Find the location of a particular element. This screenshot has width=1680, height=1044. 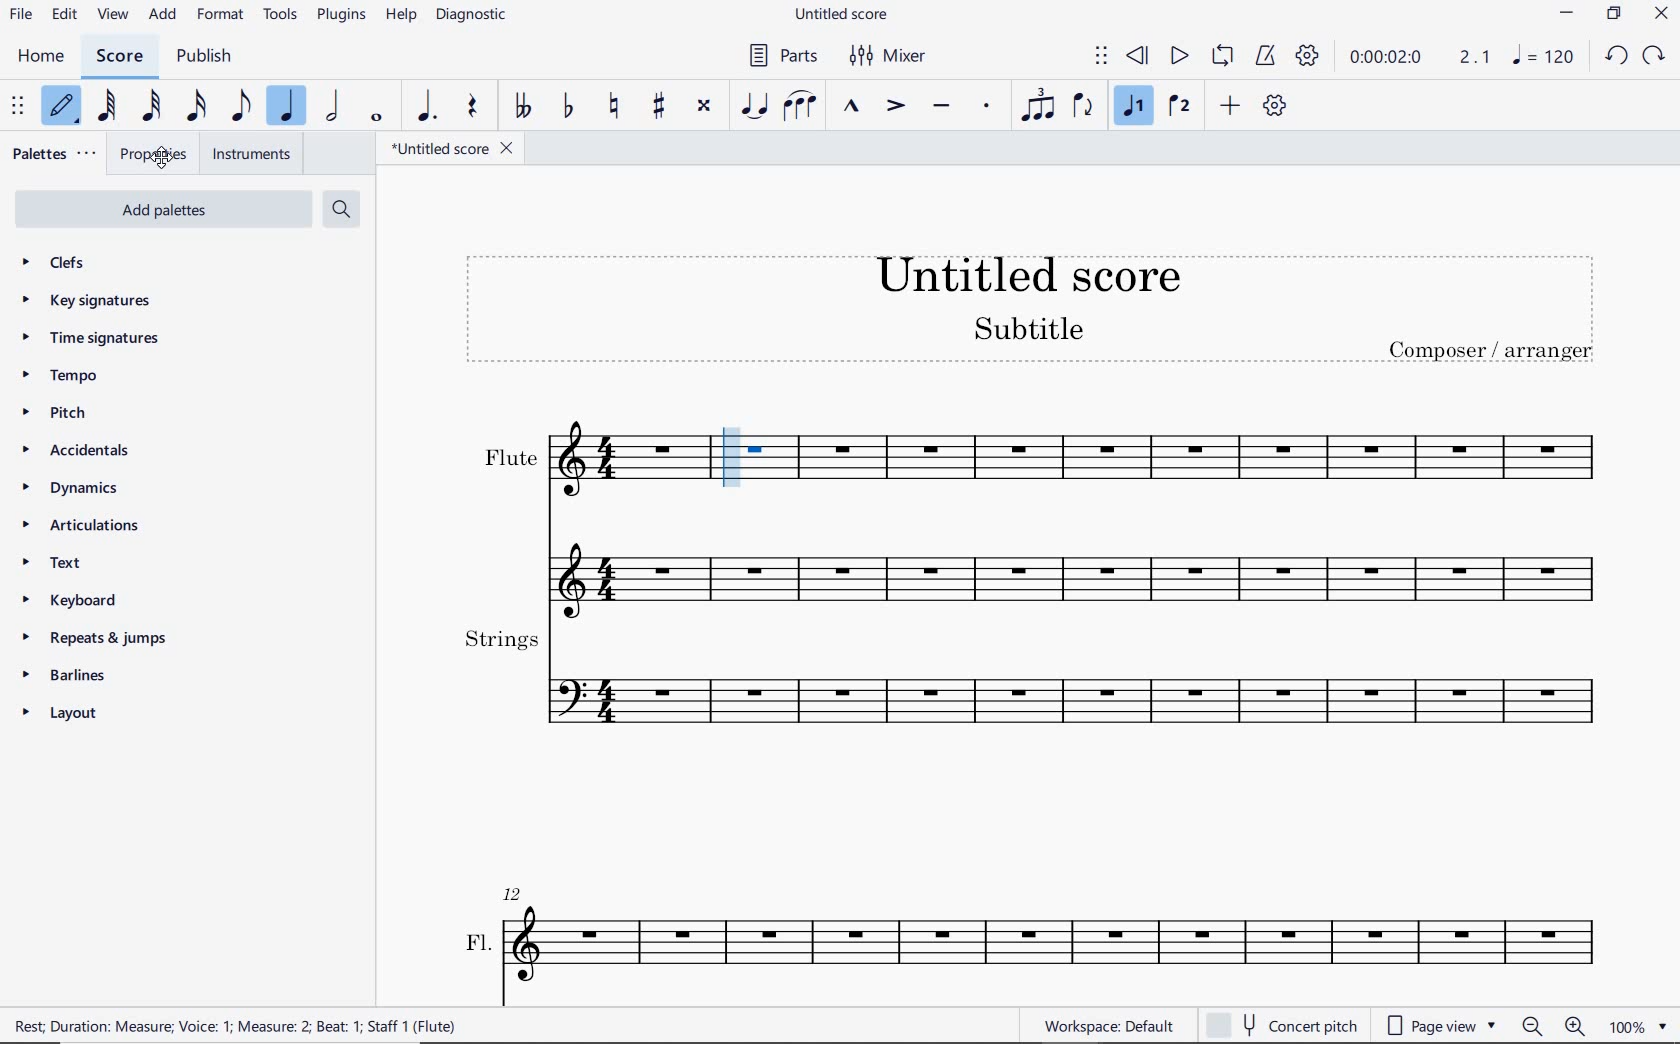

file is located at coordinates (19, 14).